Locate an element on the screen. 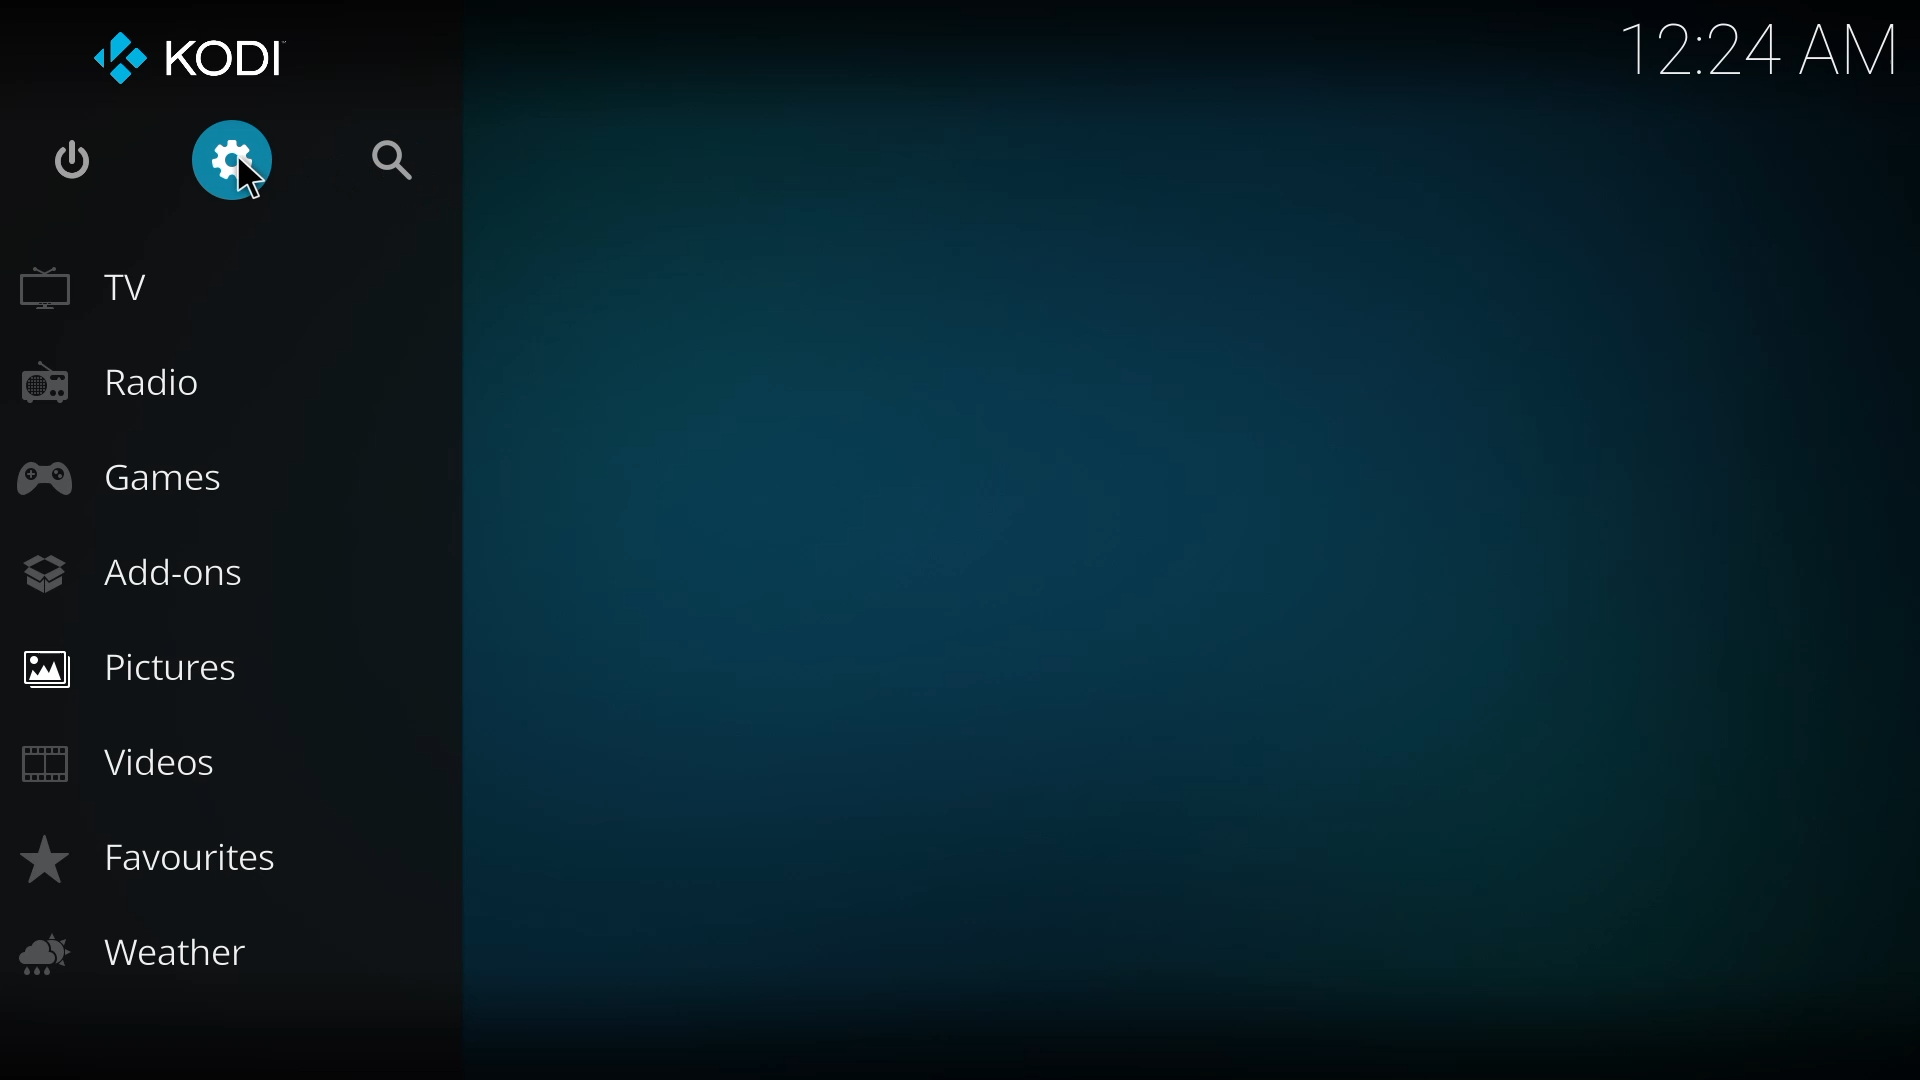 The image size is (1920, 1080). games is located at coordinates (127, 474).